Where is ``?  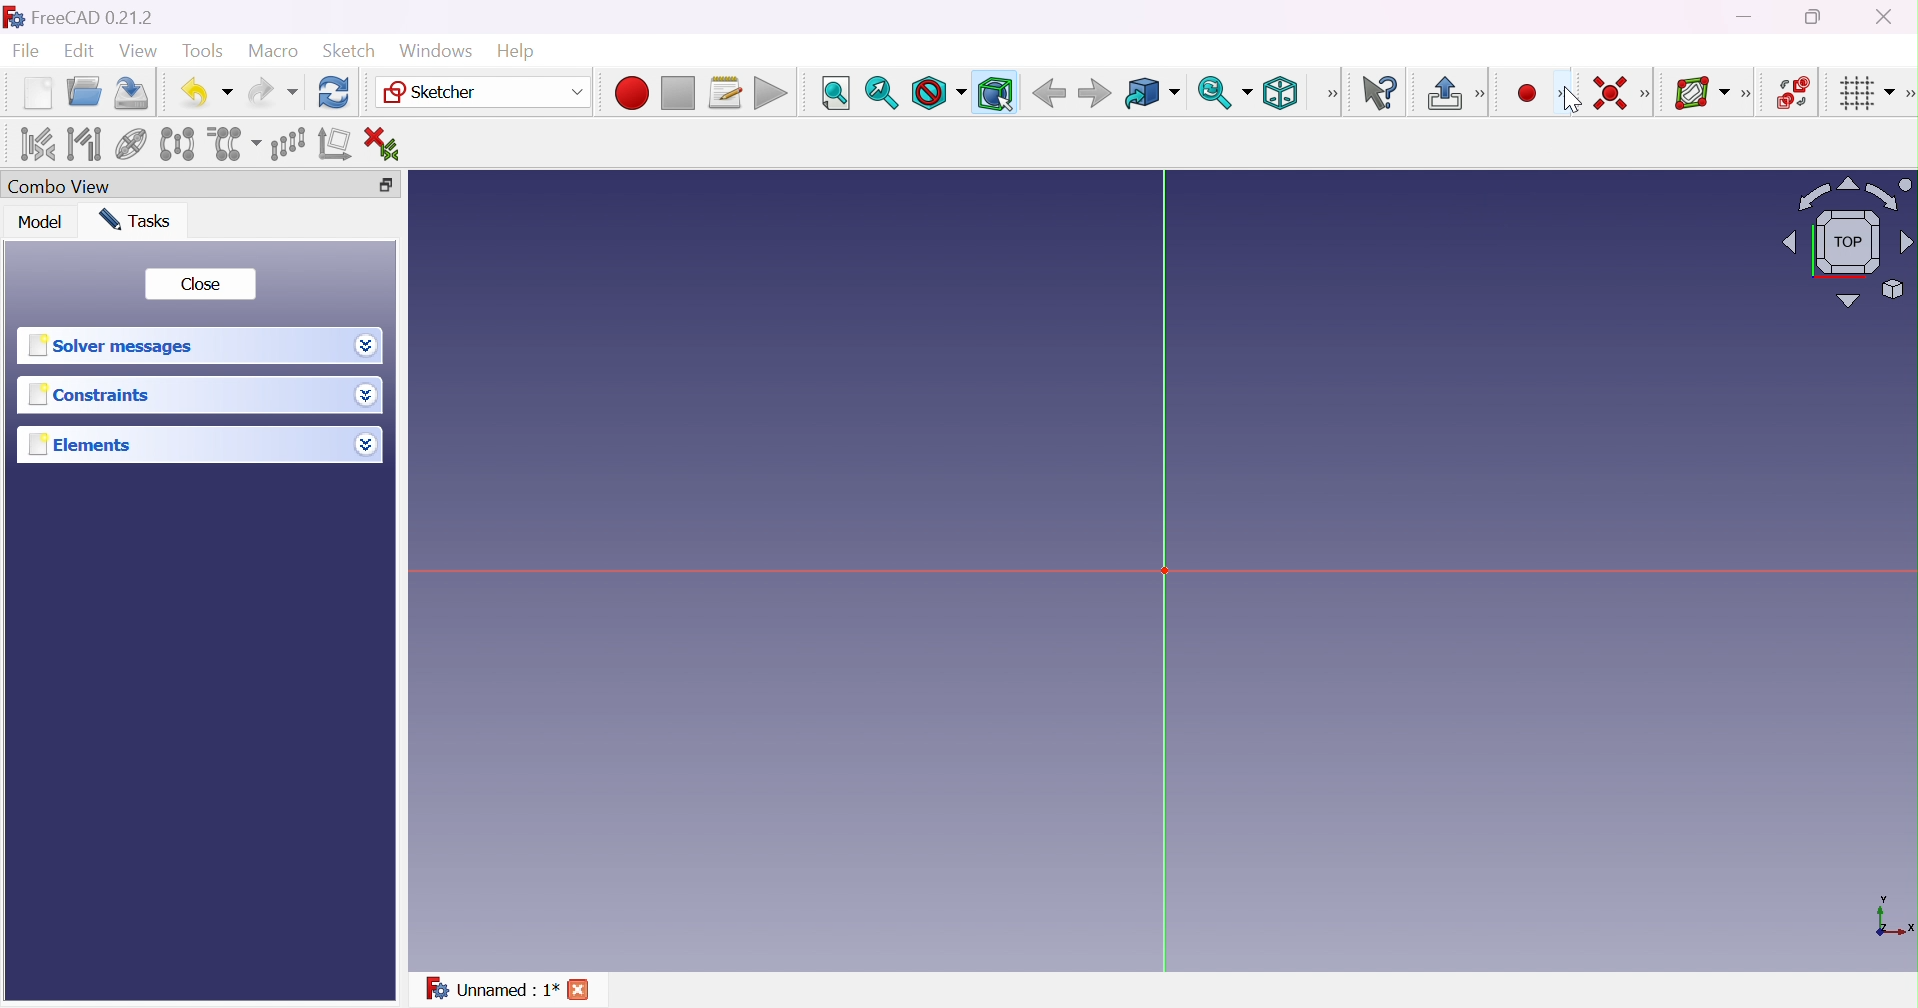  is located at coordinates (1443, 93).